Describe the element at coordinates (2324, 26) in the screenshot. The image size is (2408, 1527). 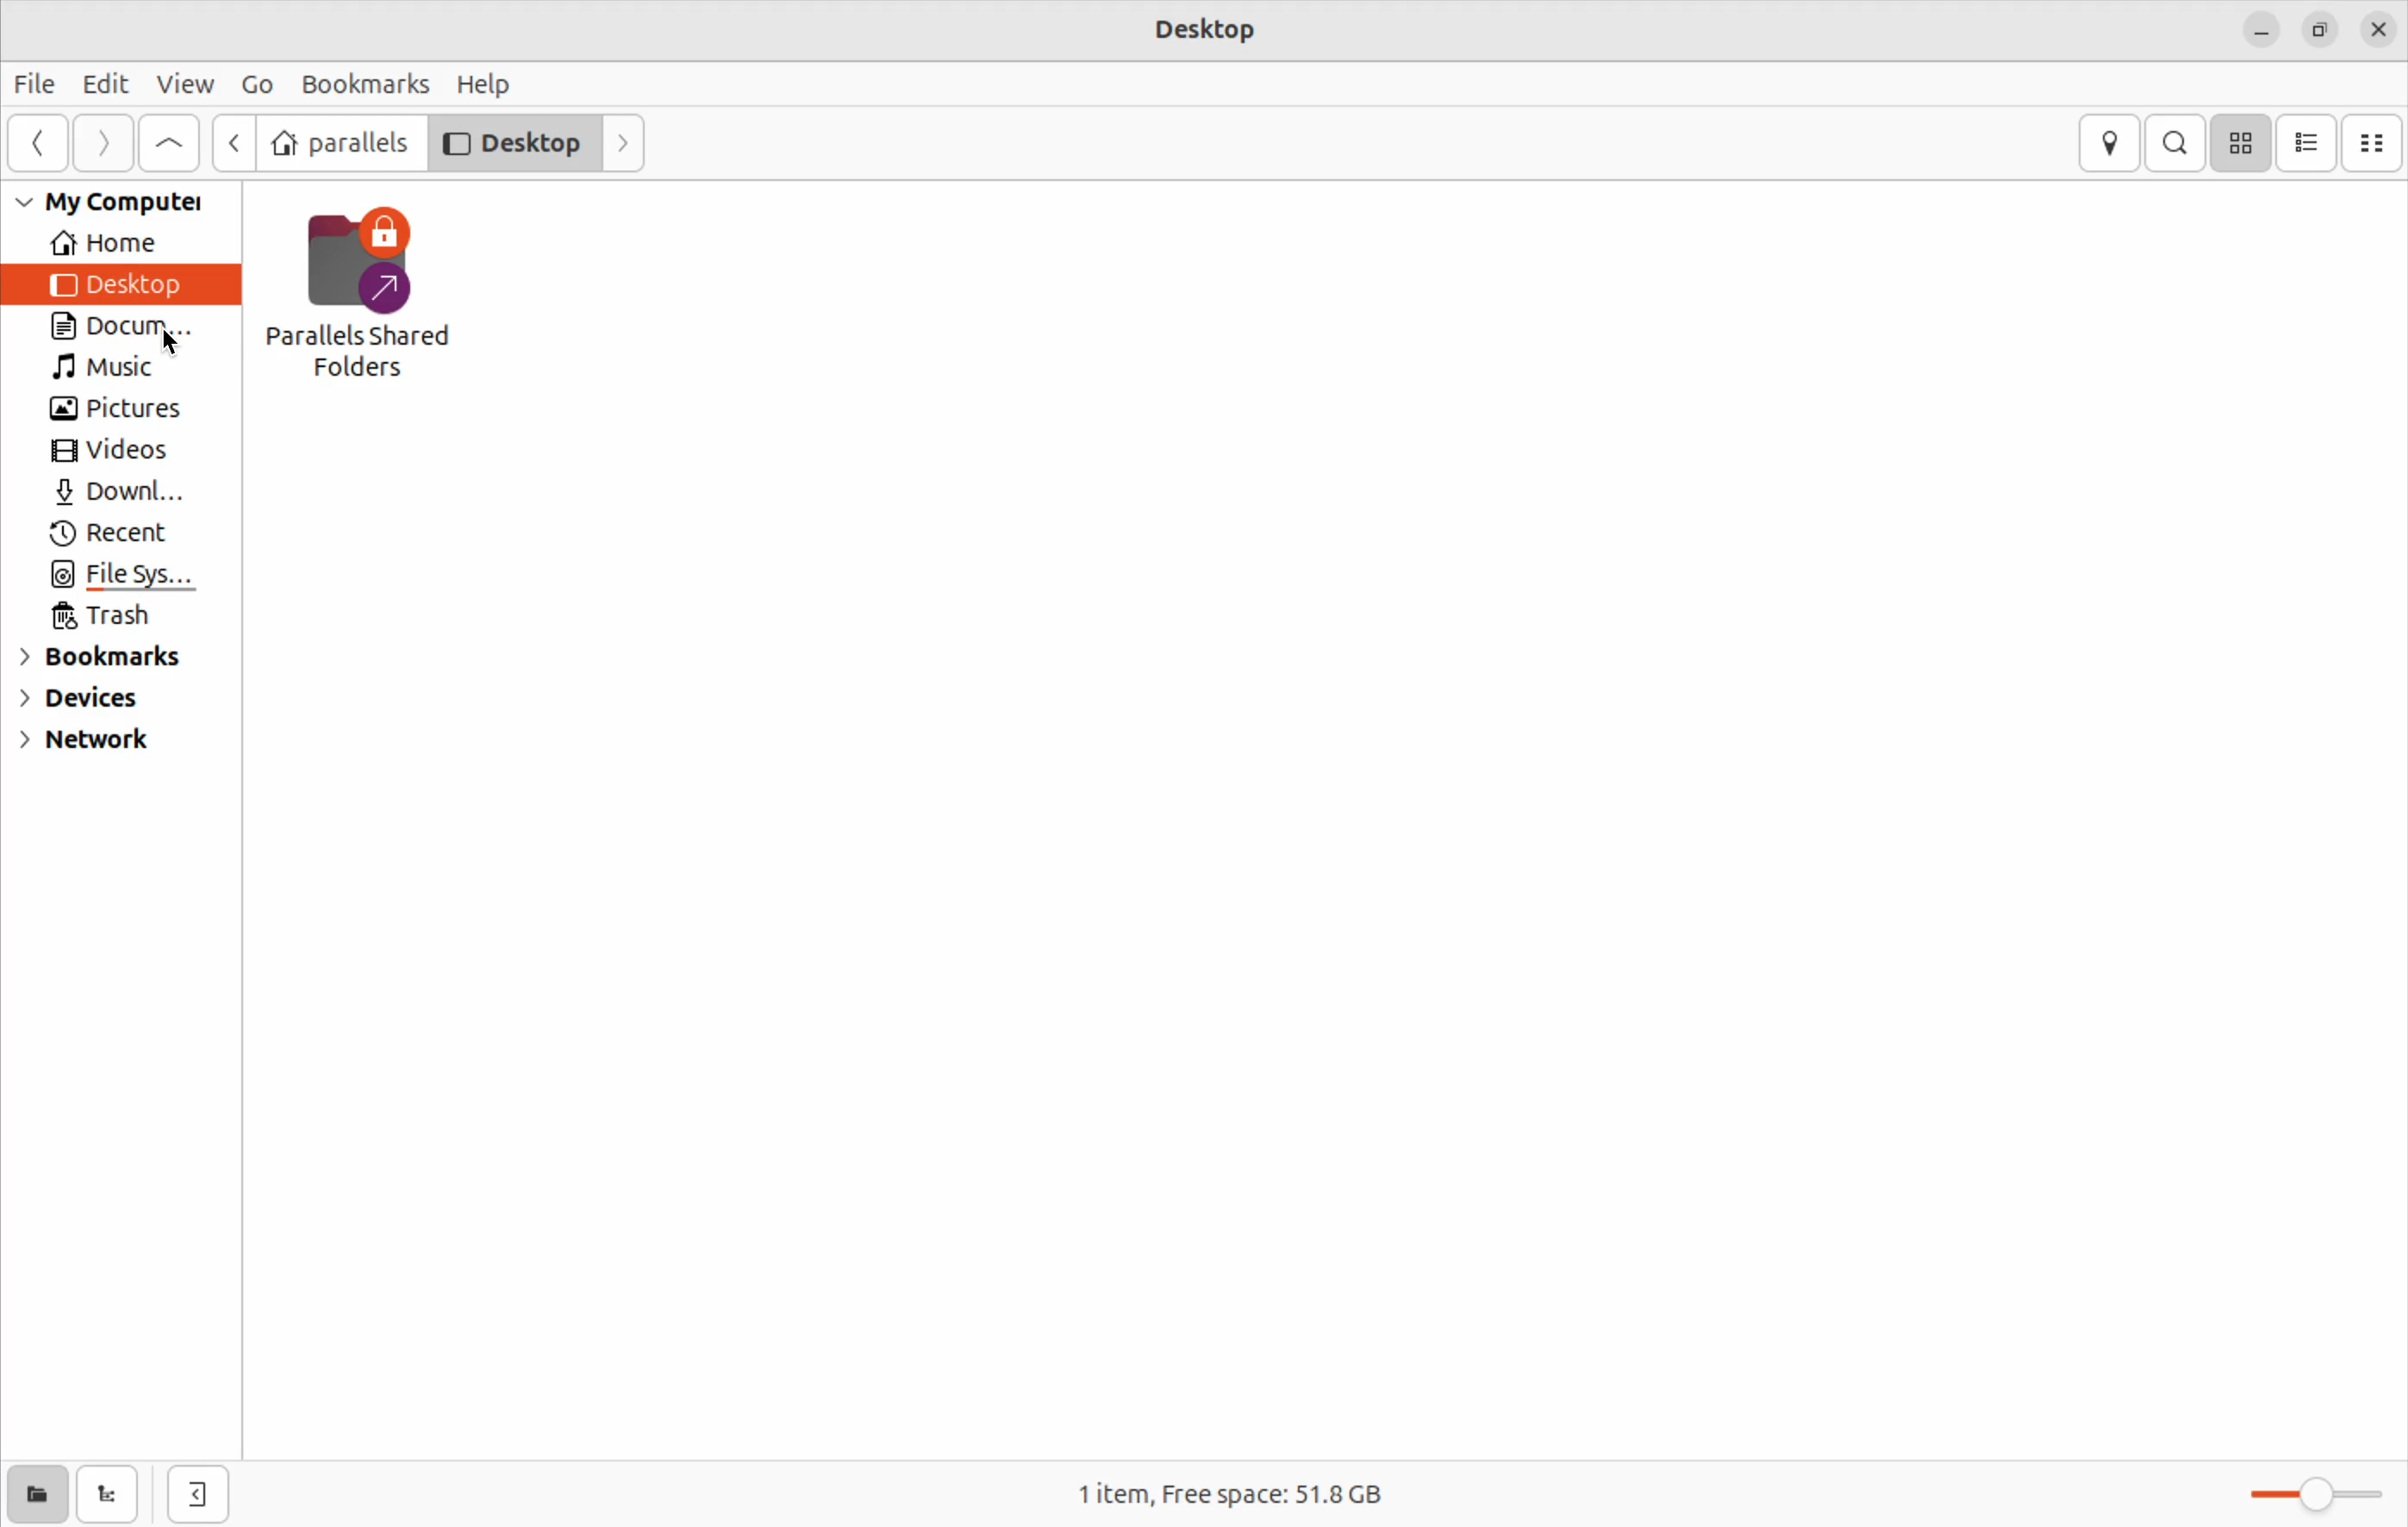
I see `Resize` at that location.